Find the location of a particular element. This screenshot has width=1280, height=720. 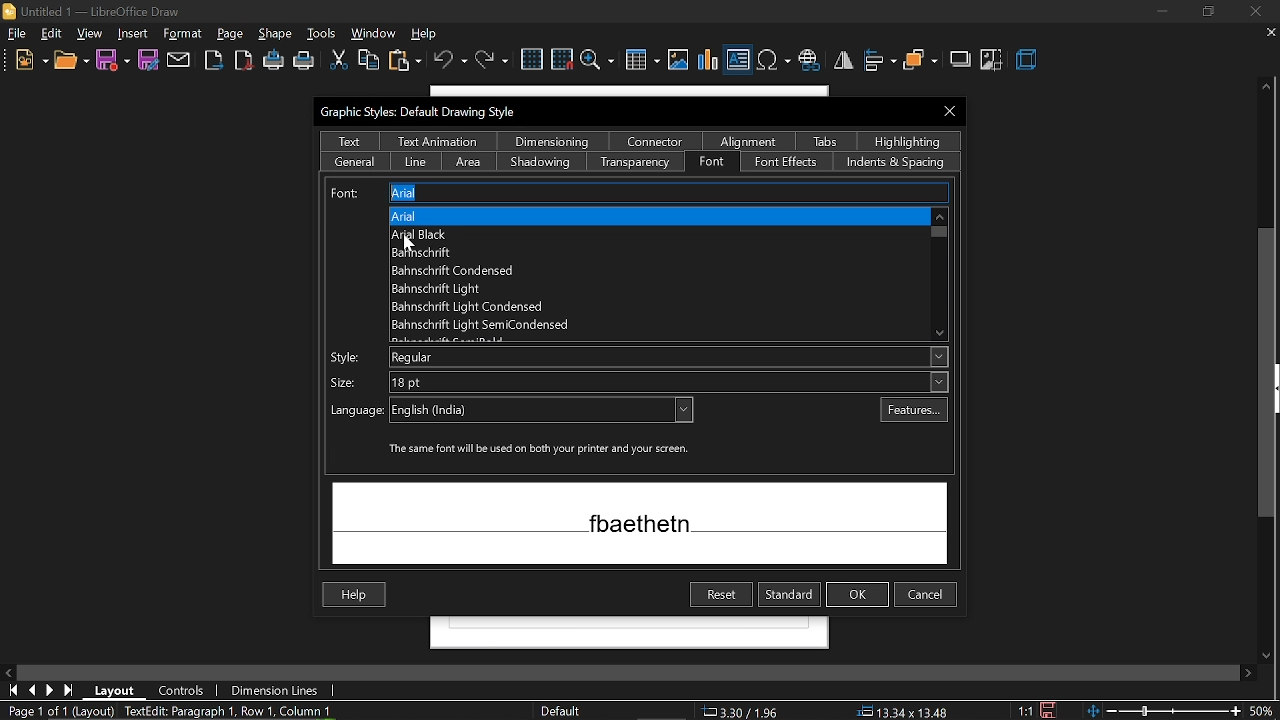

print directly is located at coordinates (274, 59).